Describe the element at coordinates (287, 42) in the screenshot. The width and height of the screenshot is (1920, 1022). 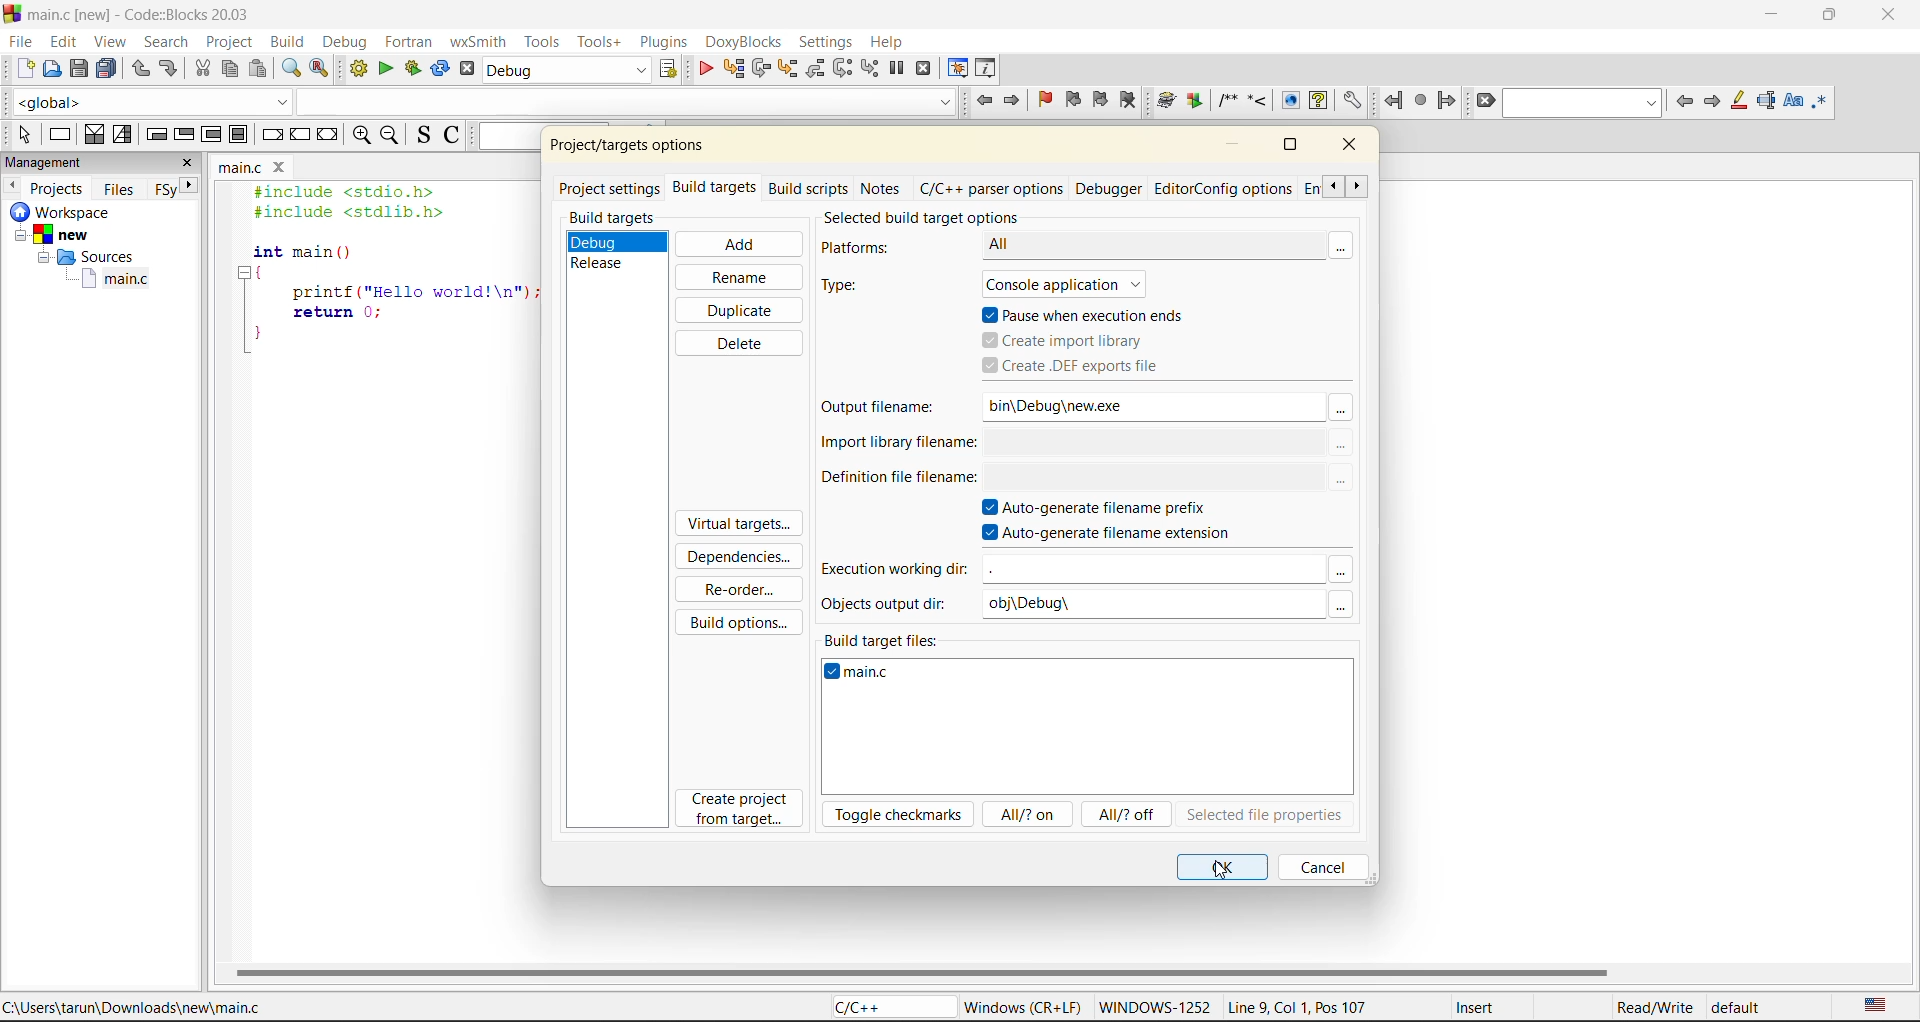
I see `build` at that location.